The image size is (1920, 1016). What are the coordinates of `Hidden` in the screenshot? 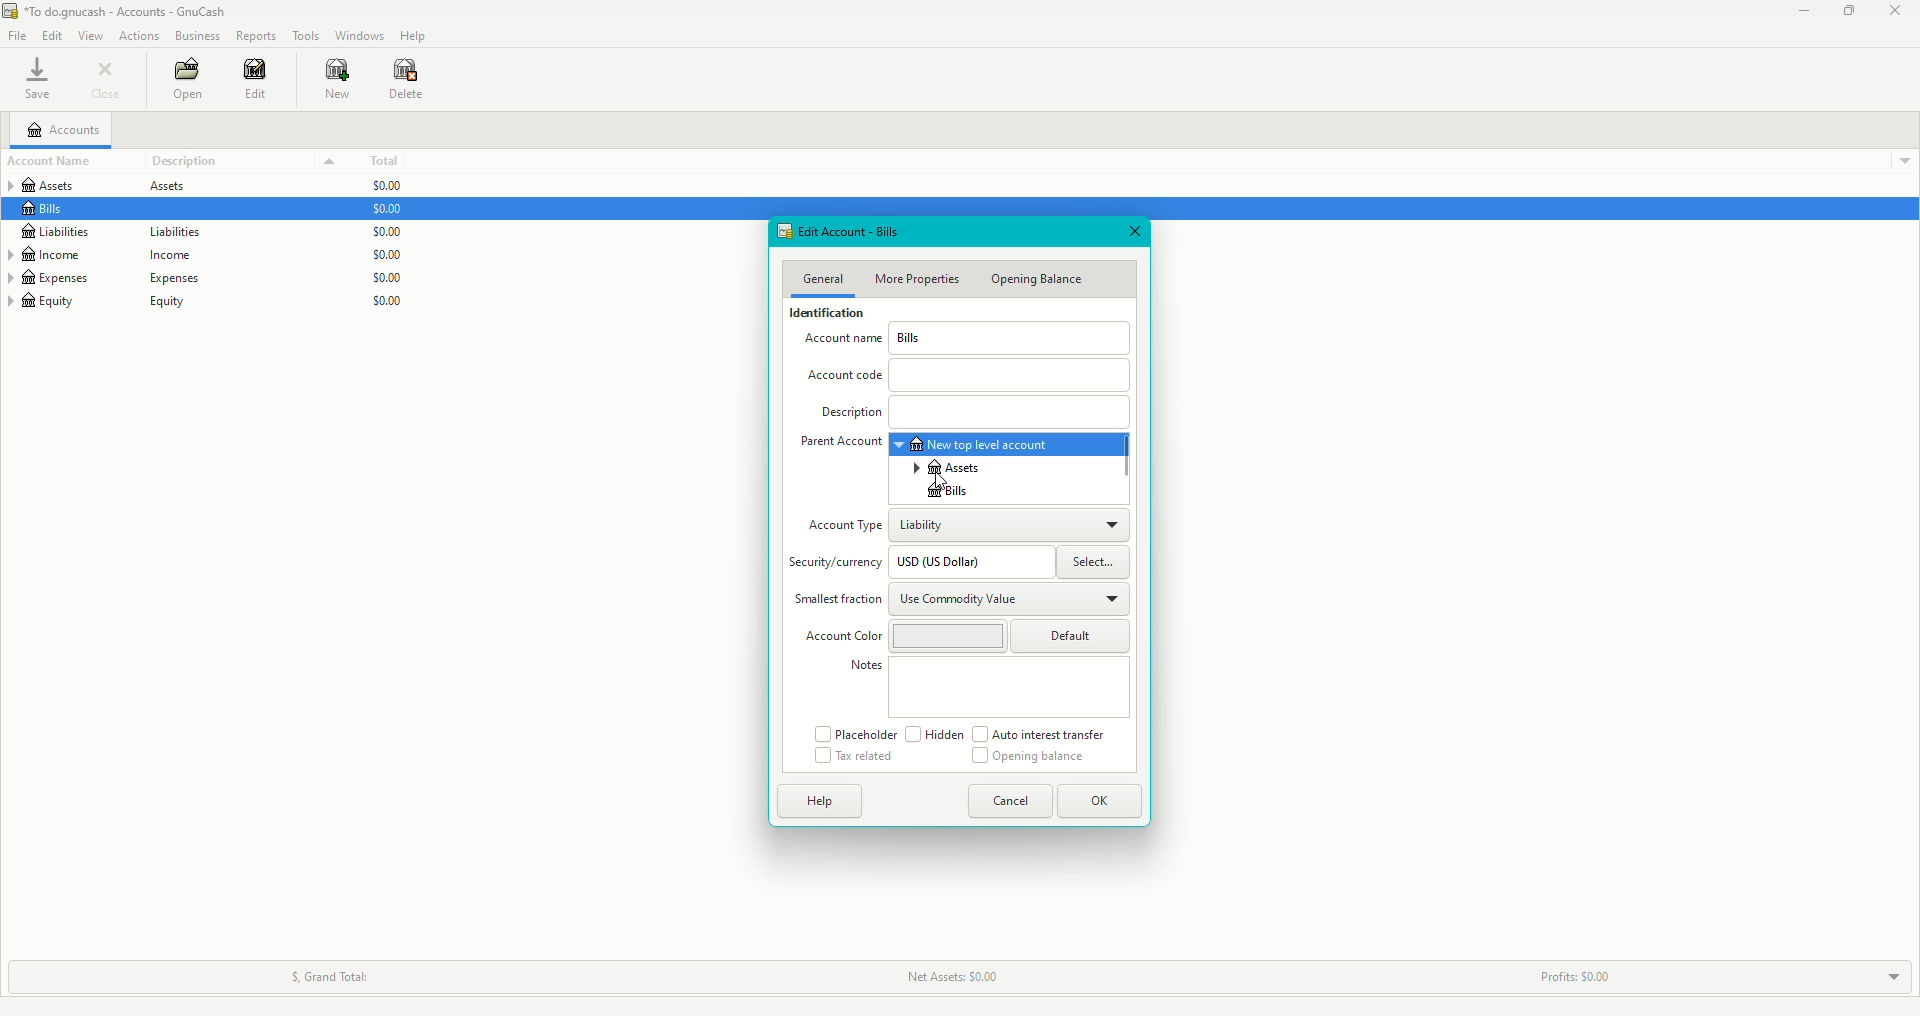 It's located at (934, 735).